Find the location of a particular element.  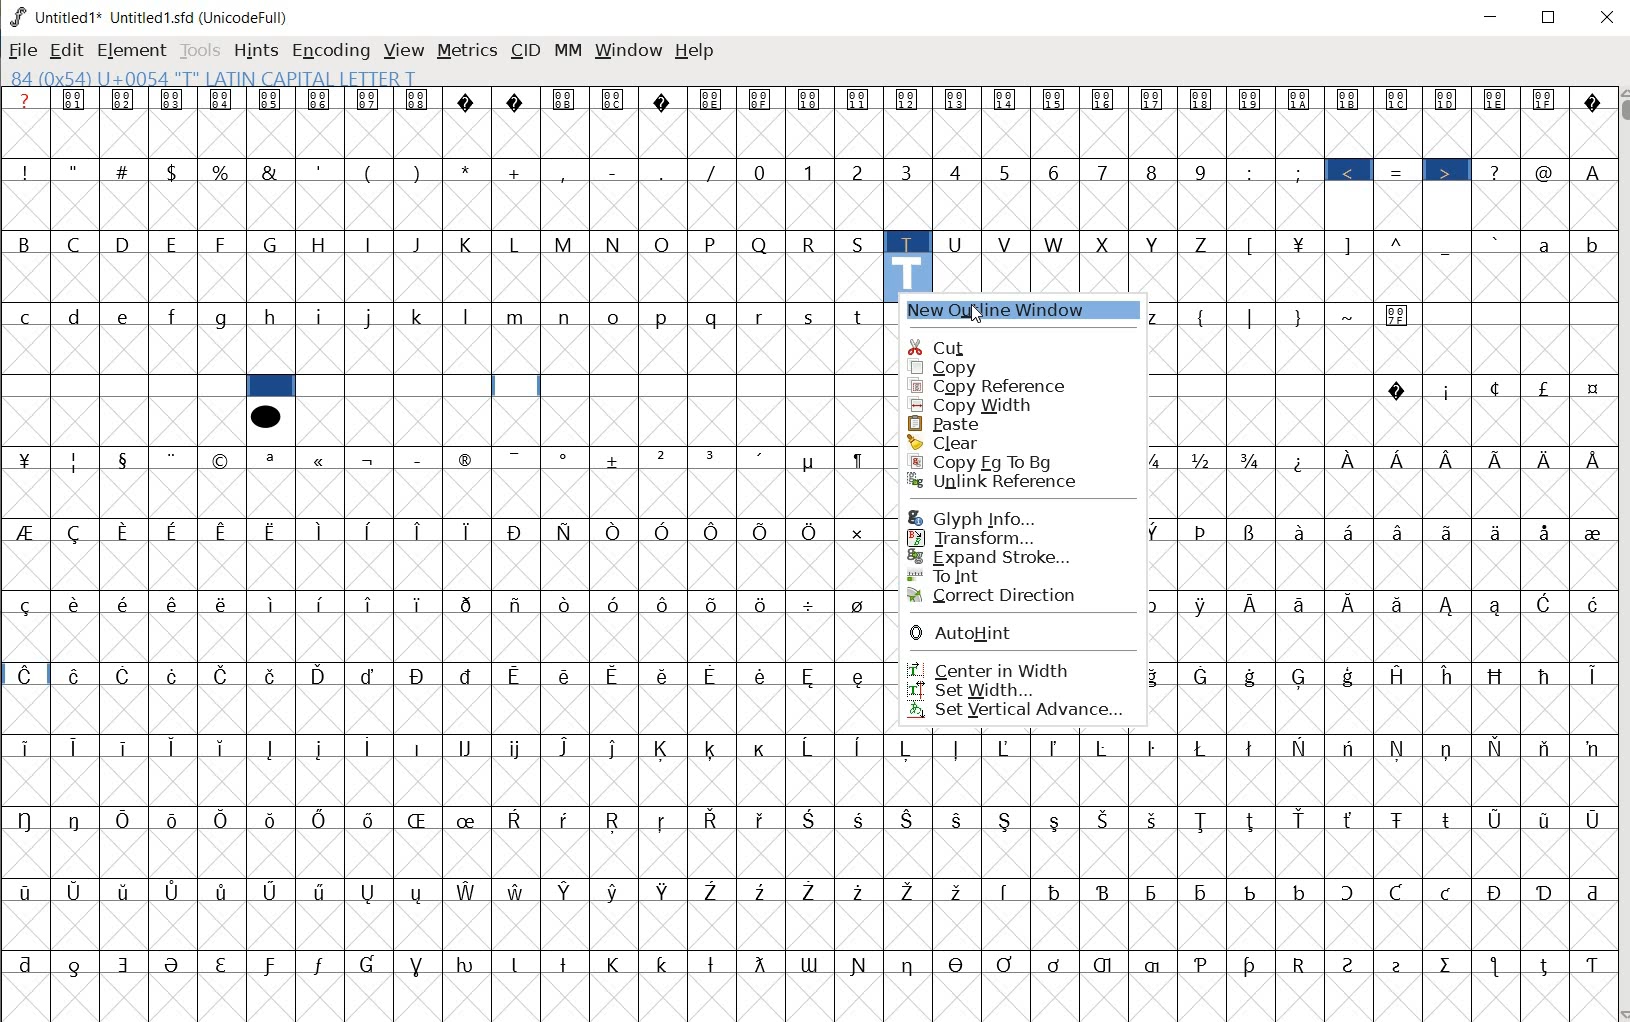

Symbol is located at coordinates (1301, 460).